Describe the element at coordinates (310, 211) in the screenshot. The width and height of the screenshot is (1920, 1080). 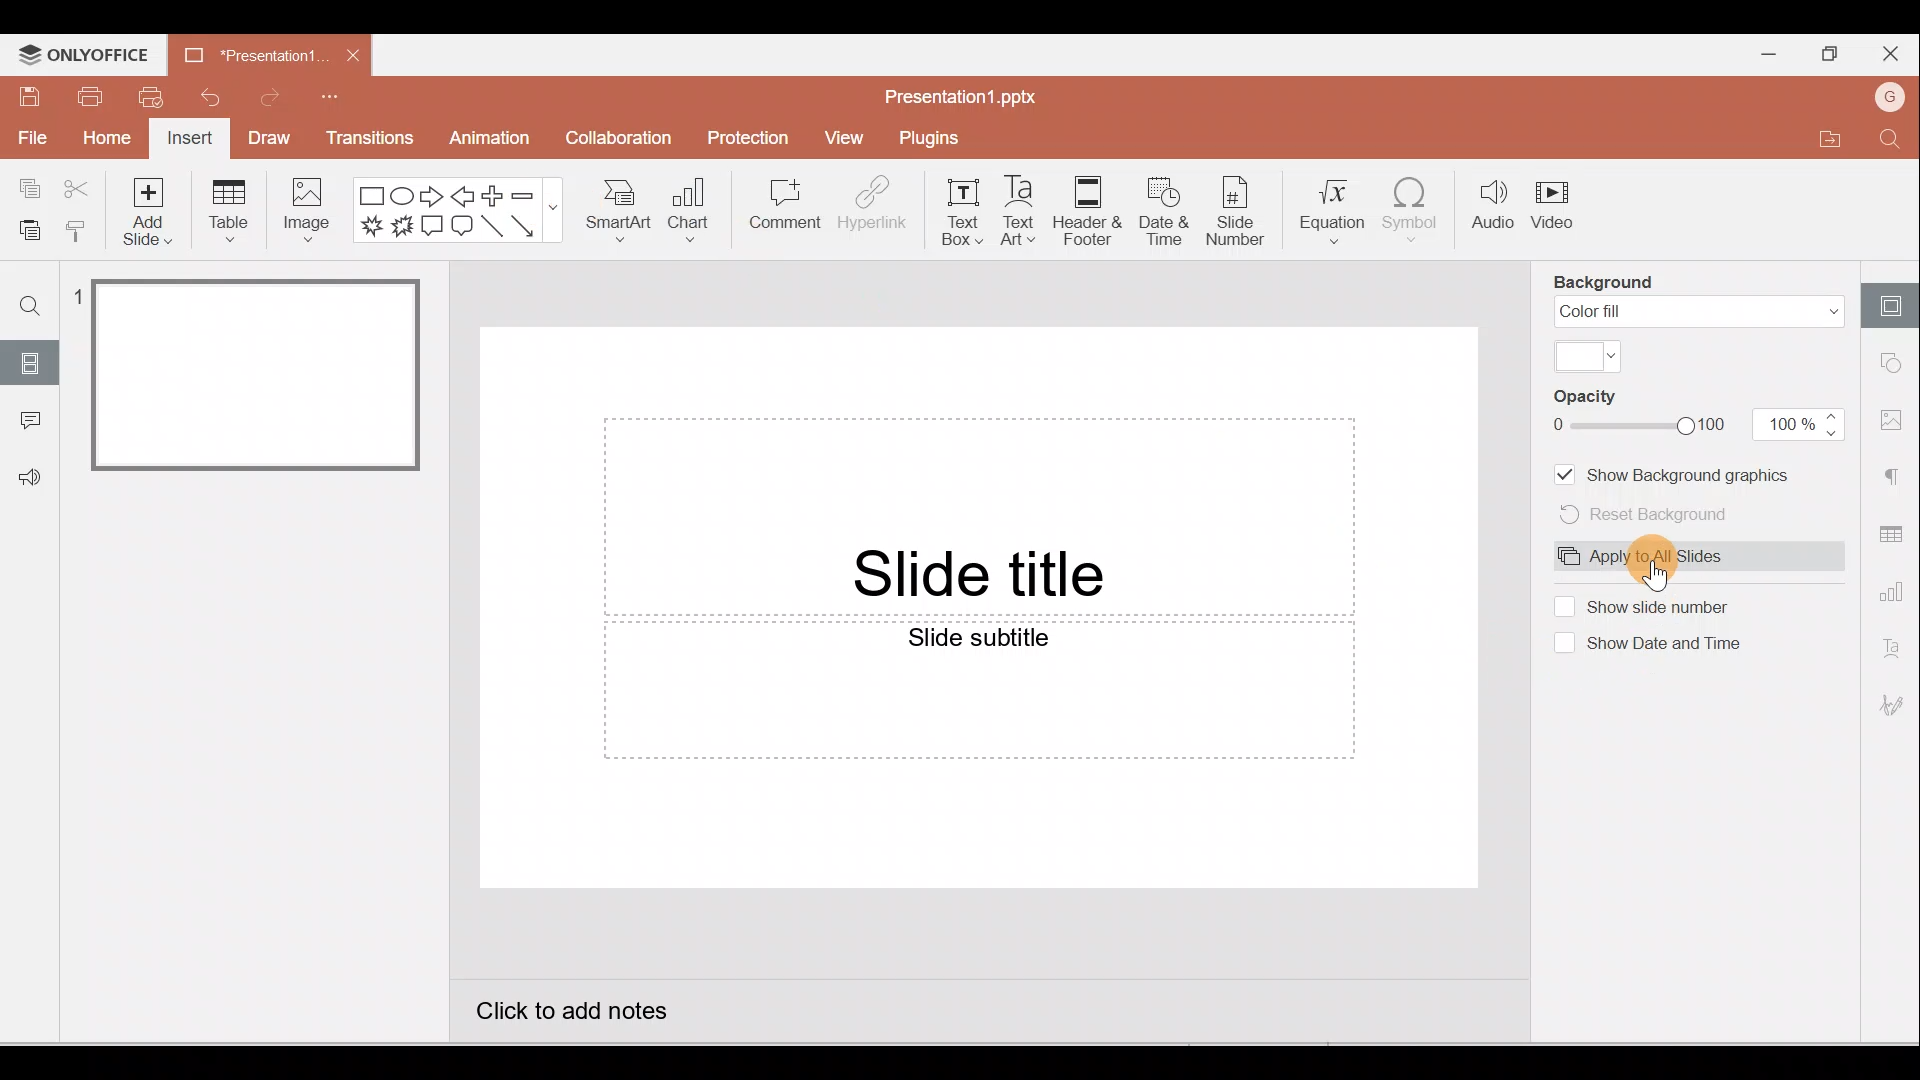
I see `Image` at that location.